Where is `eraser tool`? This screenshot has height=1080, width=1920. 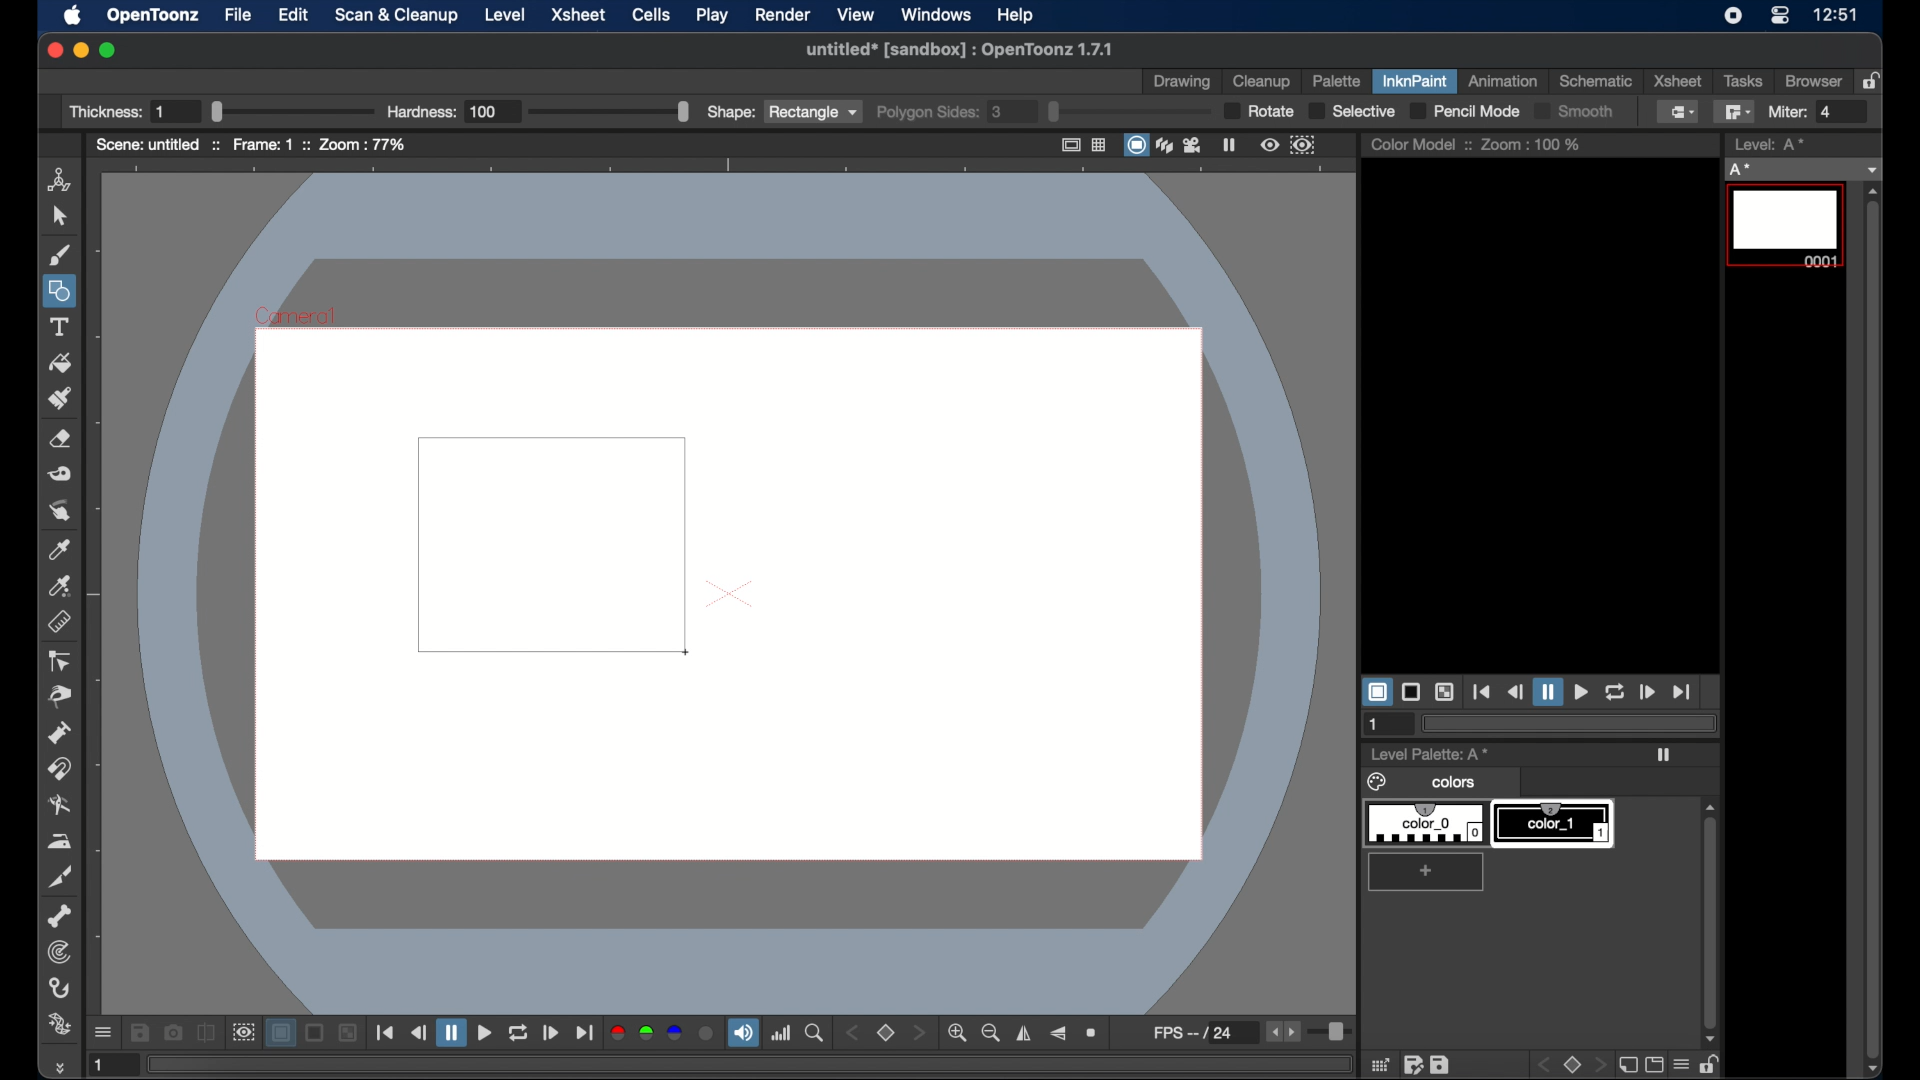 eraser tool is located at coordinates (60, 439).